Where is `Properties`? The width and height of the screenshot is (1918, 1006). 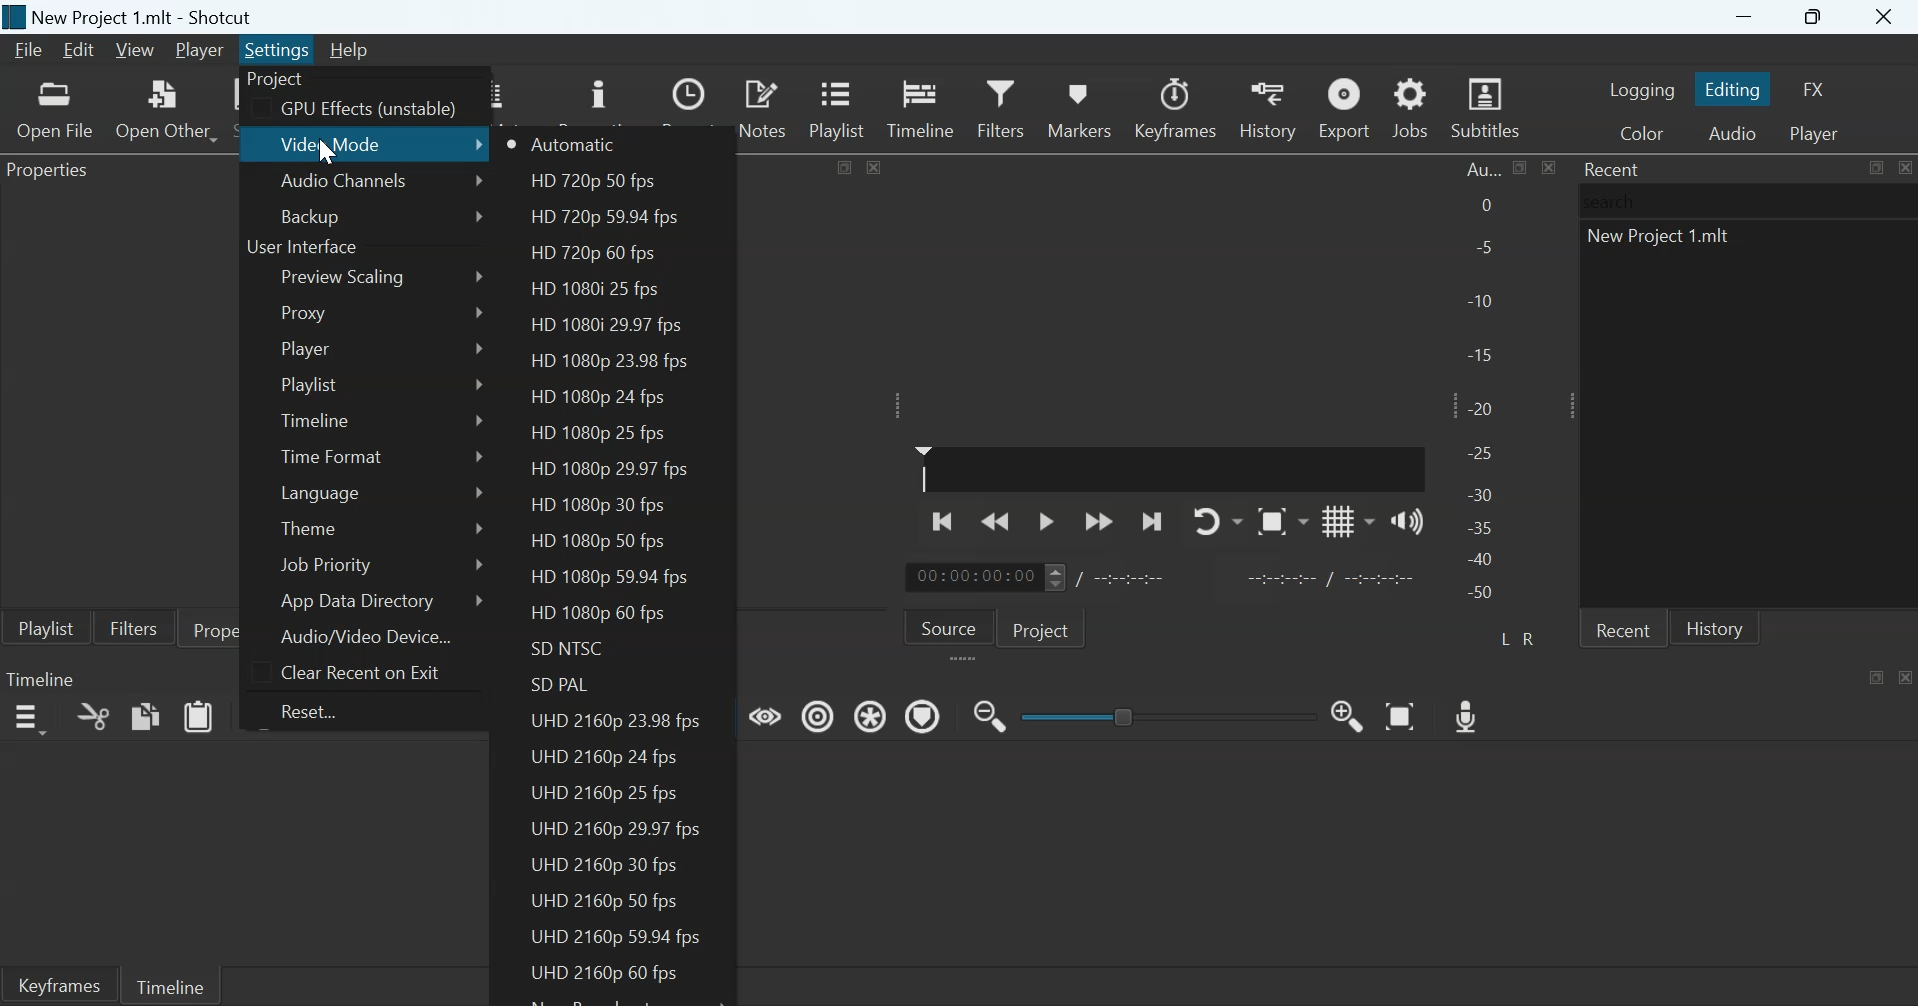
Properties is located at coordinates (597, 99).